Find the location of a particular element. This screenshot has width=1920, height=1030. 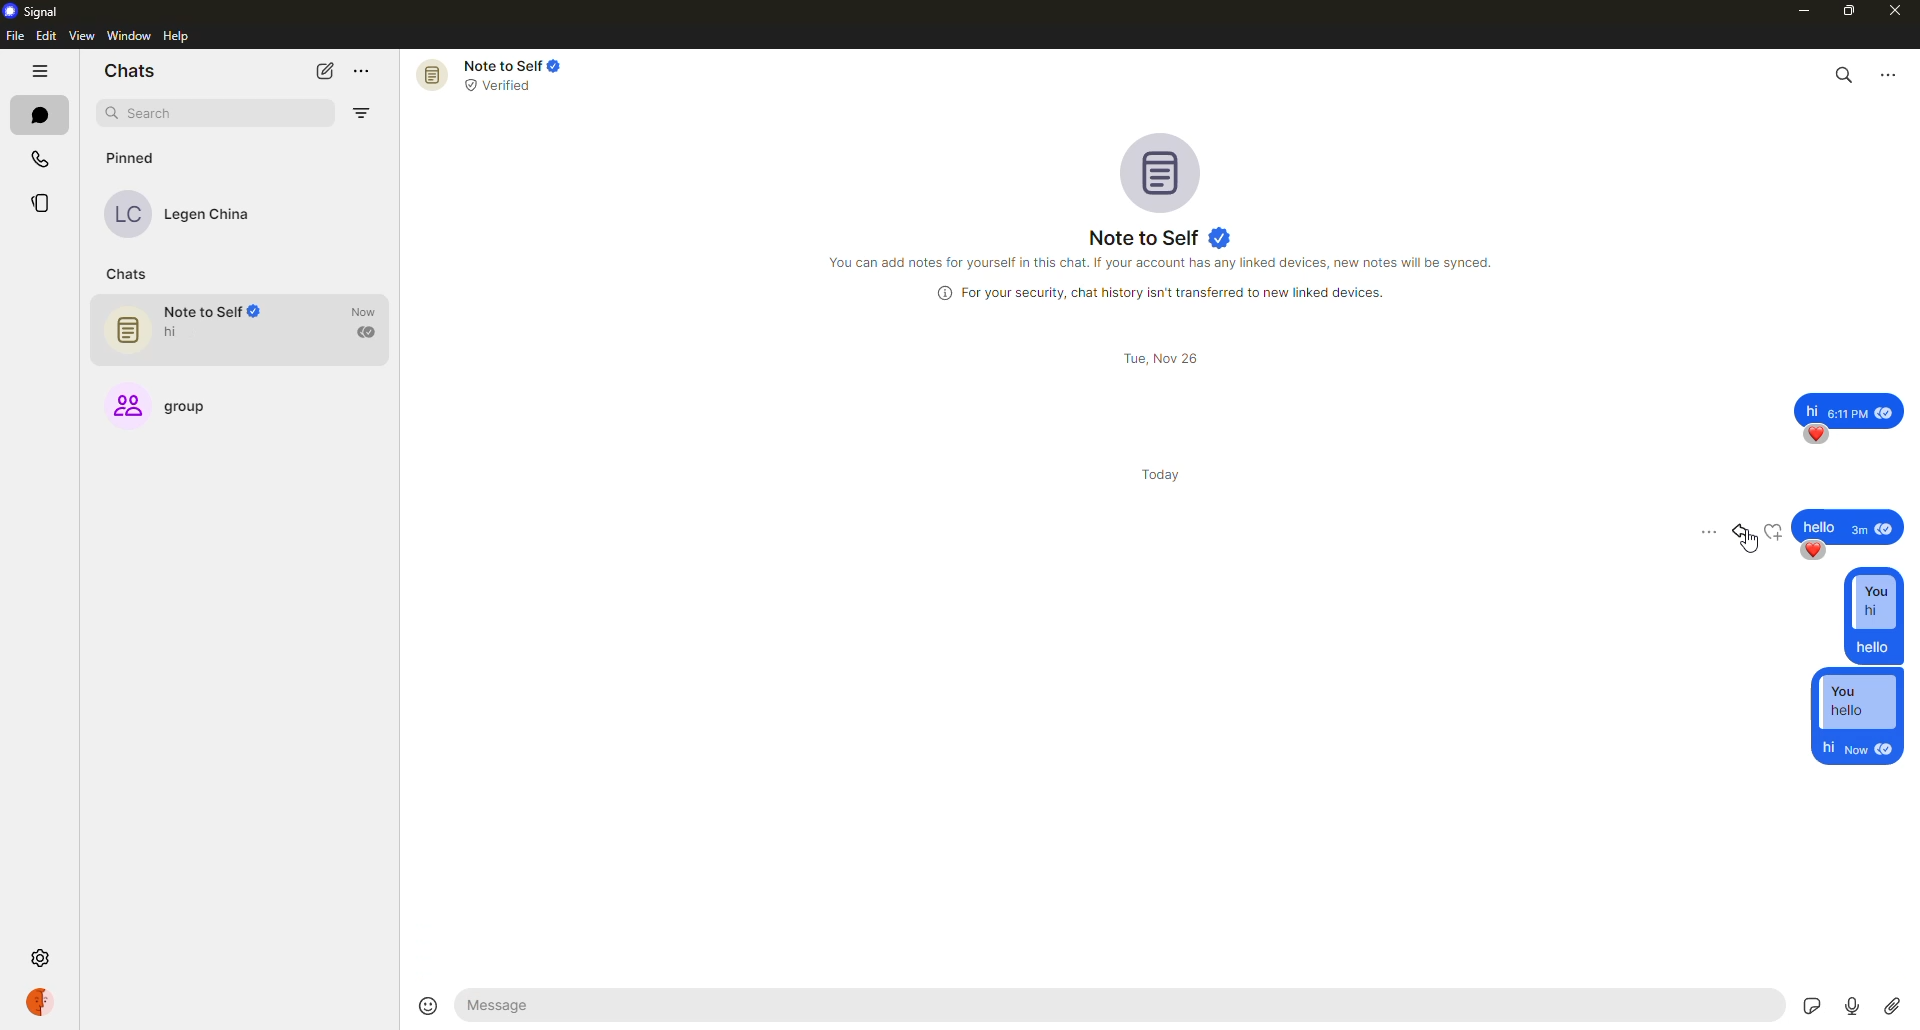

hello is located at coordinates (517, 1005).